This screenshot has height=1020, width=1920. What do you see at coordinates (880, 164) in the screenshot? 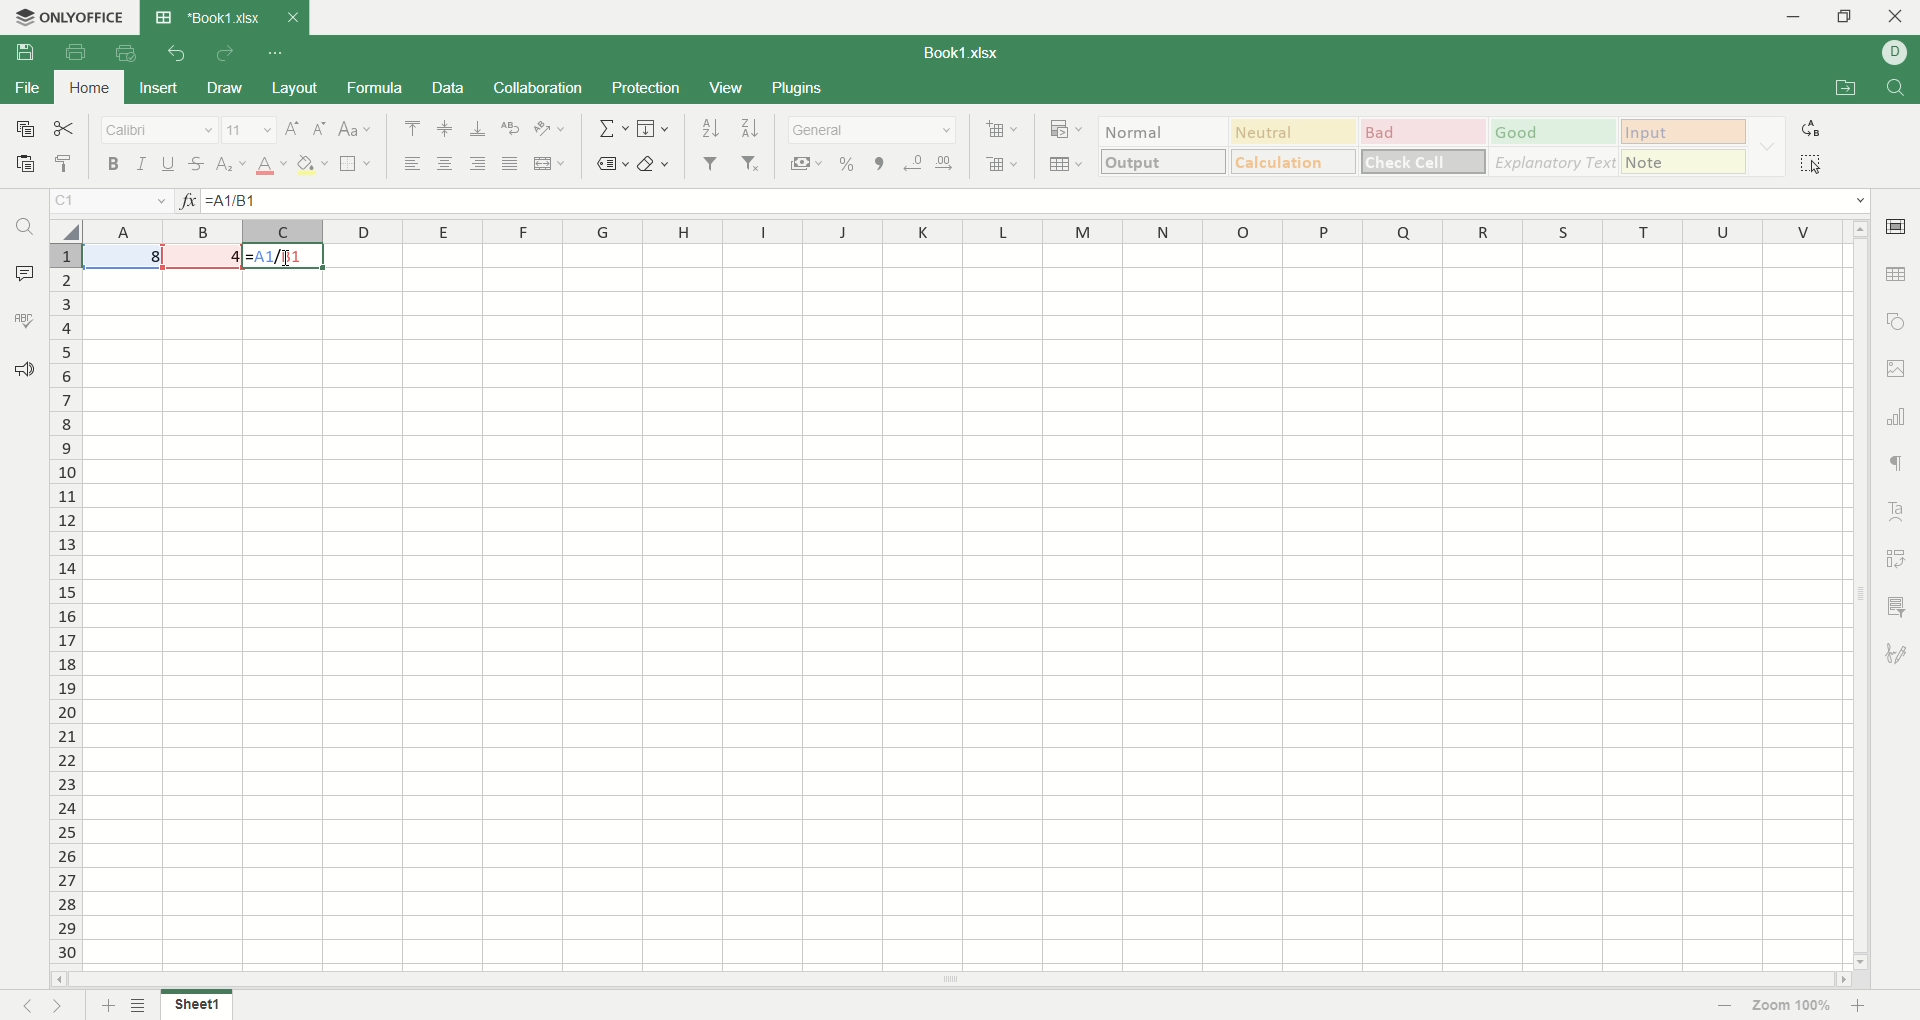
I see `comma format` at bounding box center [880, 164].